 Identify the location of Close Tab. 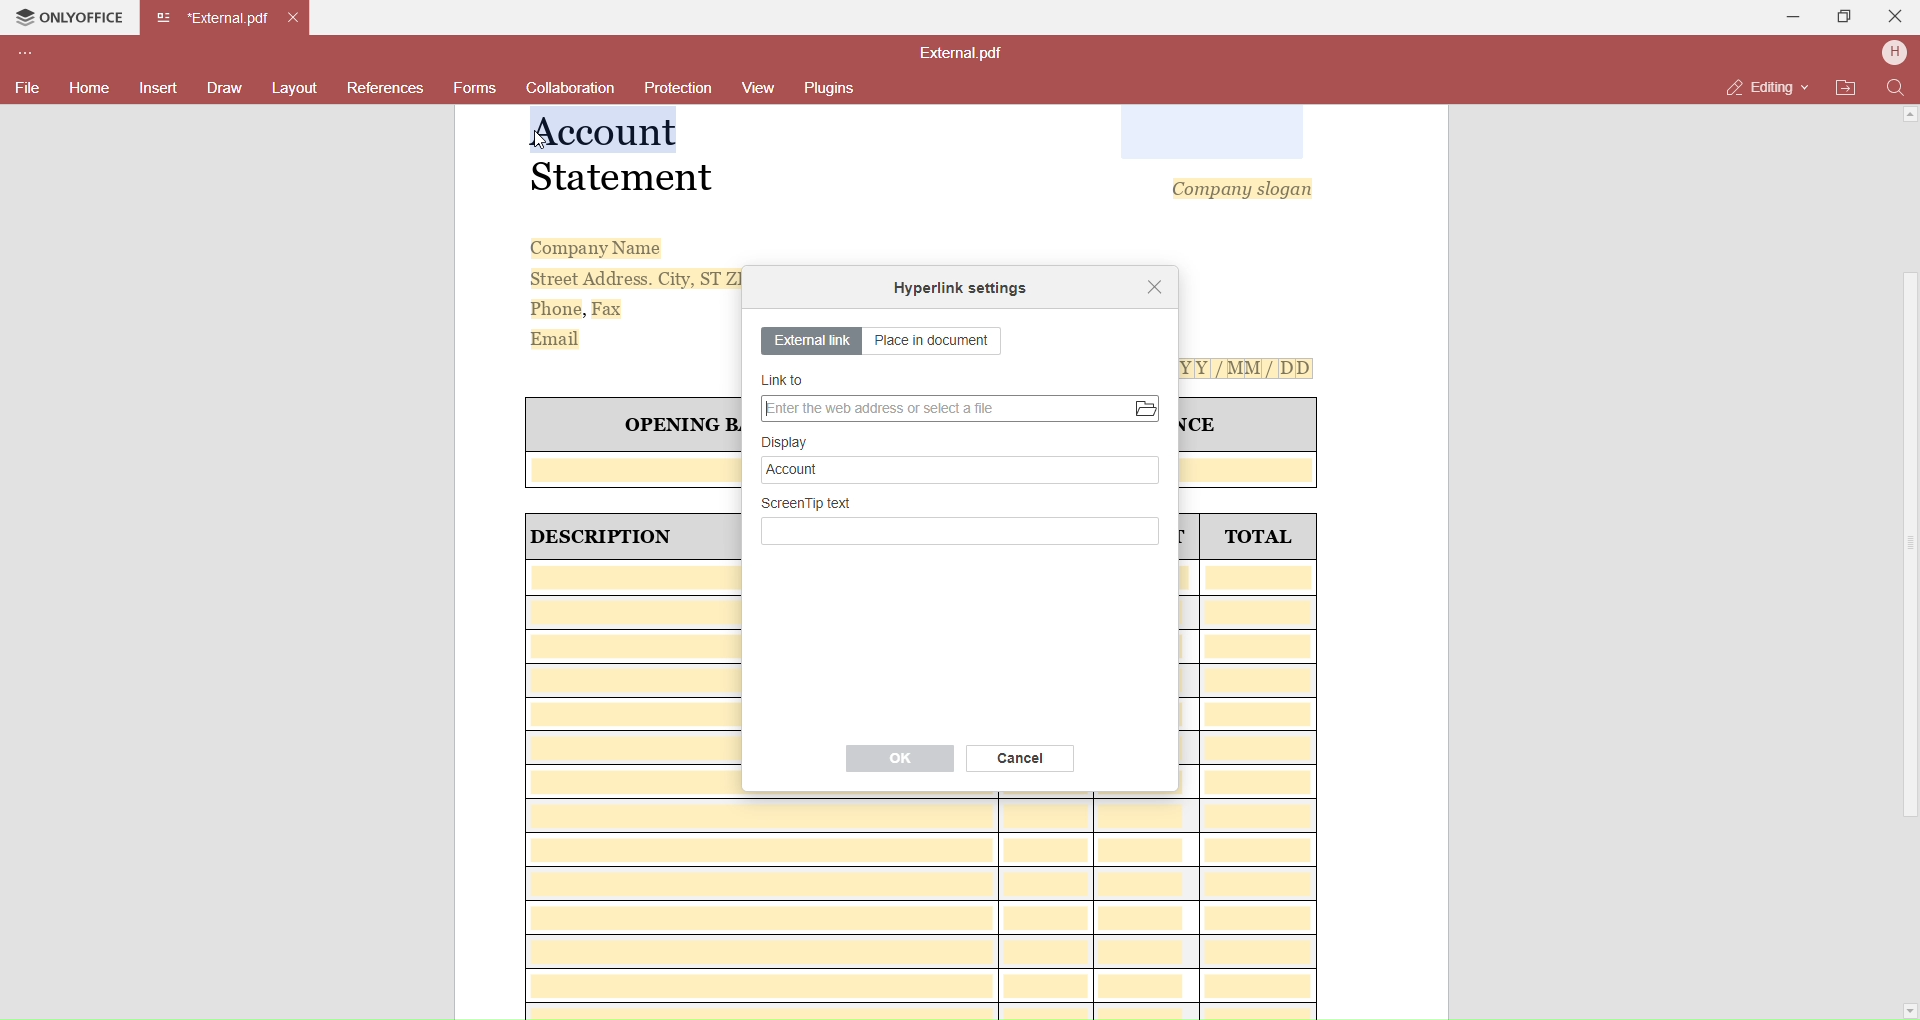
(300, 16).